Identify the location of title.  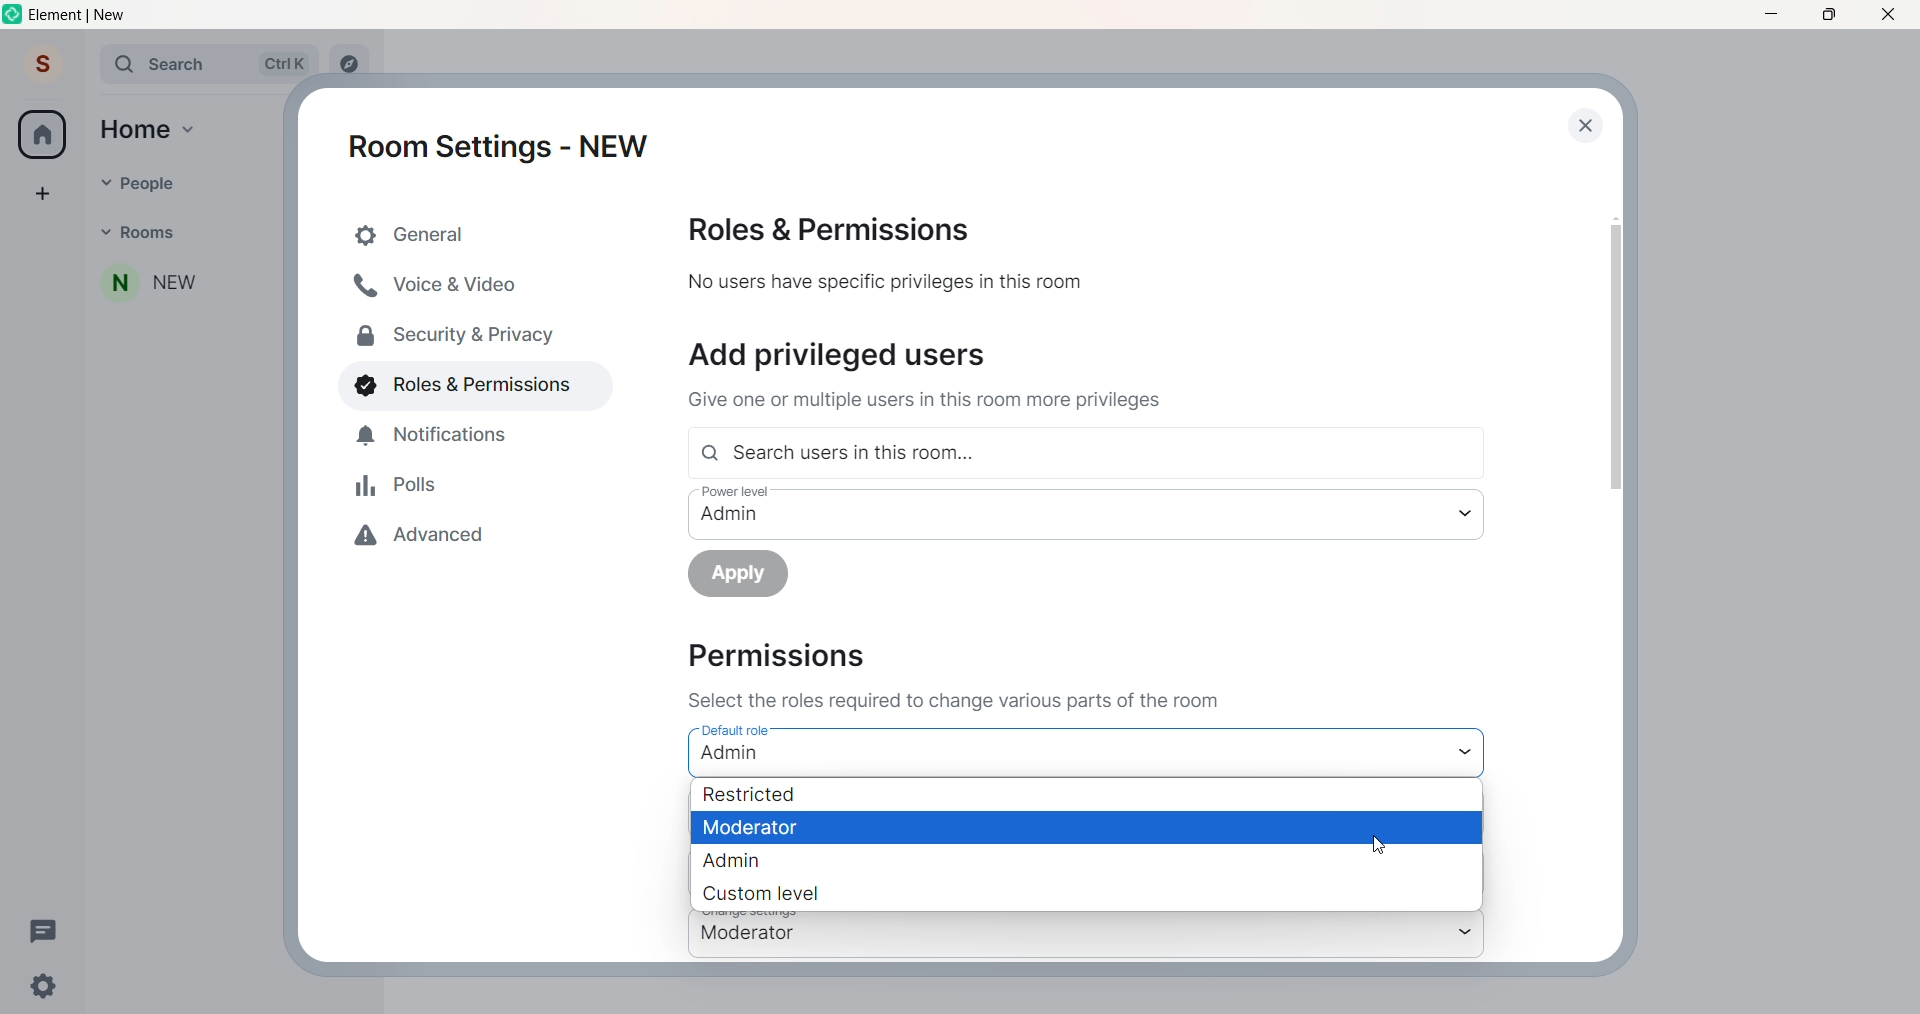
(84, 14).